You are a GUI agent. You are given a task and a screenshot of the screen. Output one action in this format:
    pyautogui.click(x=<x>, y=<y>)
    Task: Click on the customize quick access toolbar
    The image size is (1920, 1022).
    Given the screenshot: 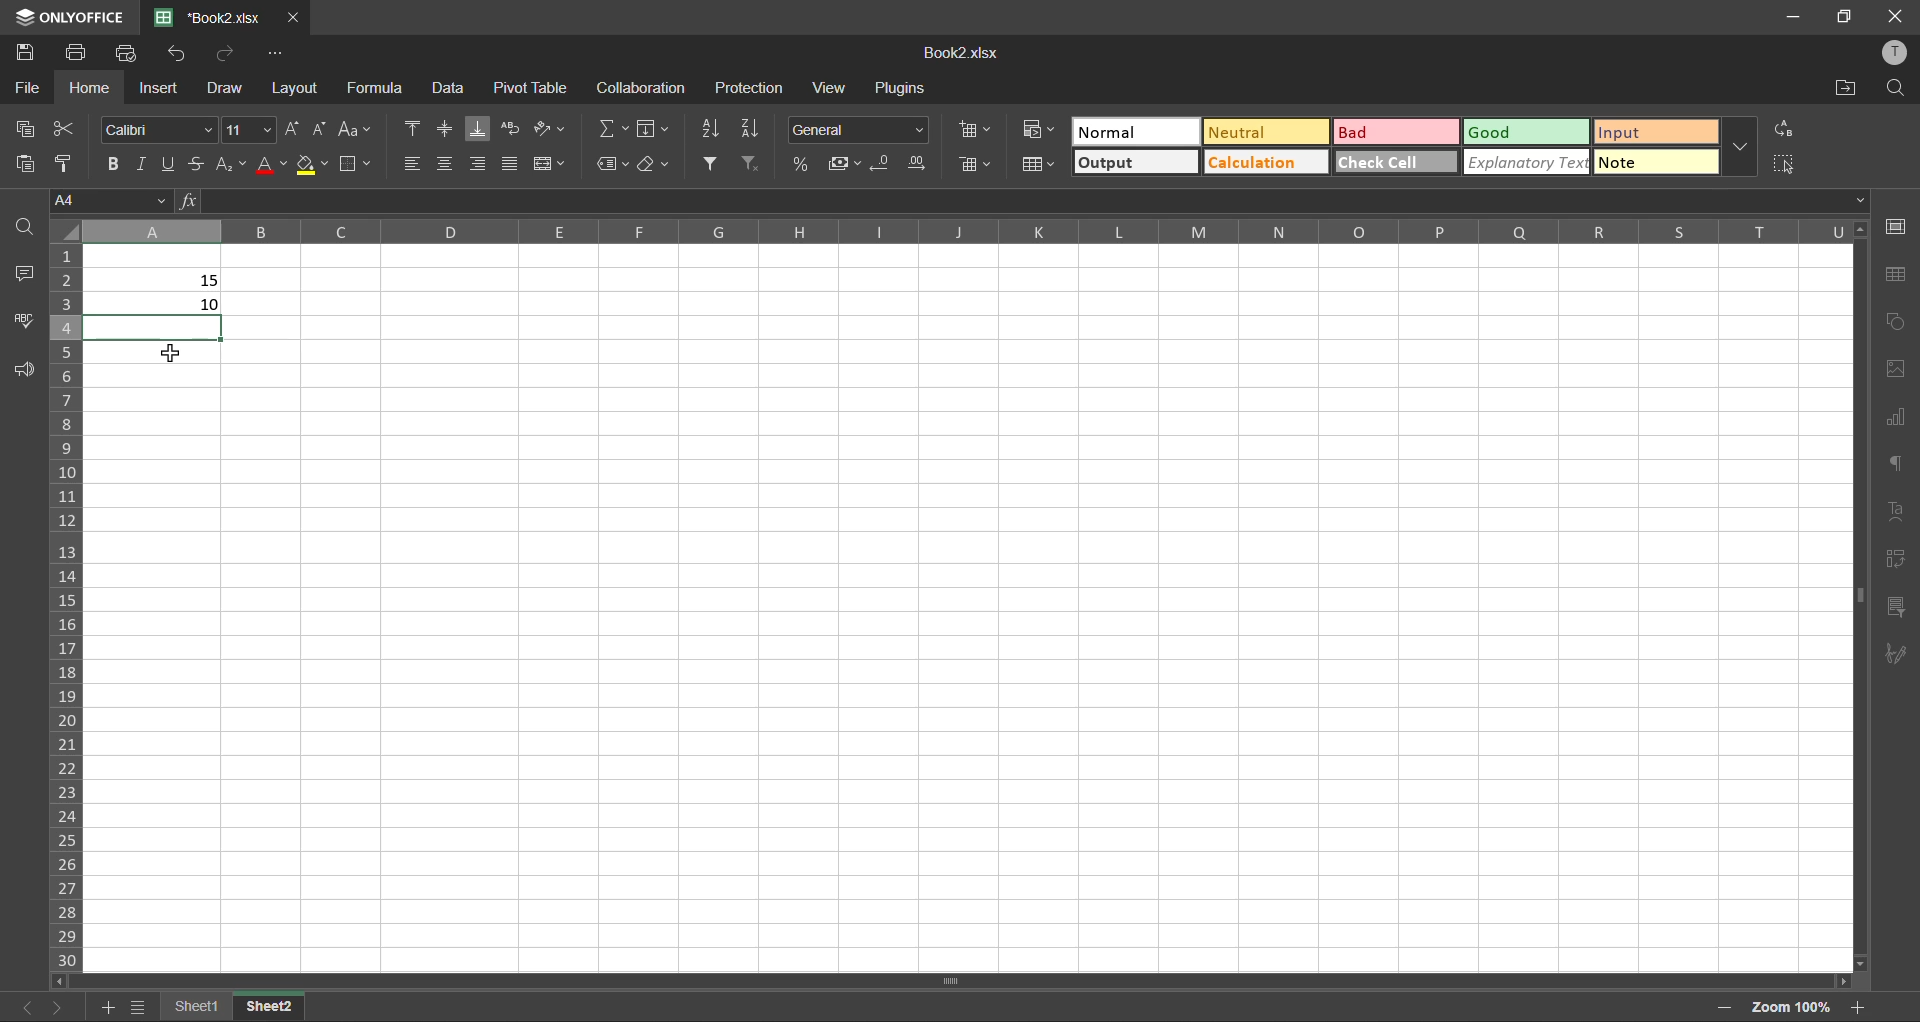 What is the action you would take?
    pyautogui.click(x=278, y=54)
    